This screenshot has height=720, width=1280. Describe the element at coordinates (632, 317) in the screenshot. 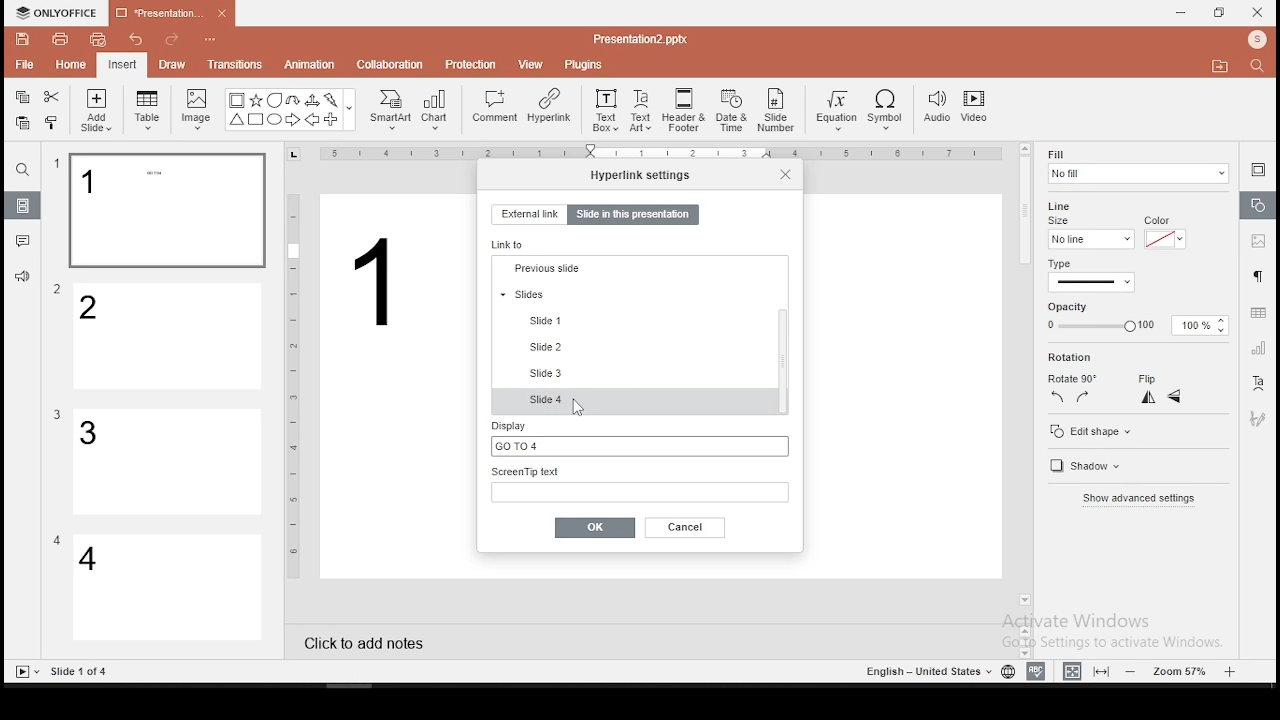

I see `next slide` at that location.